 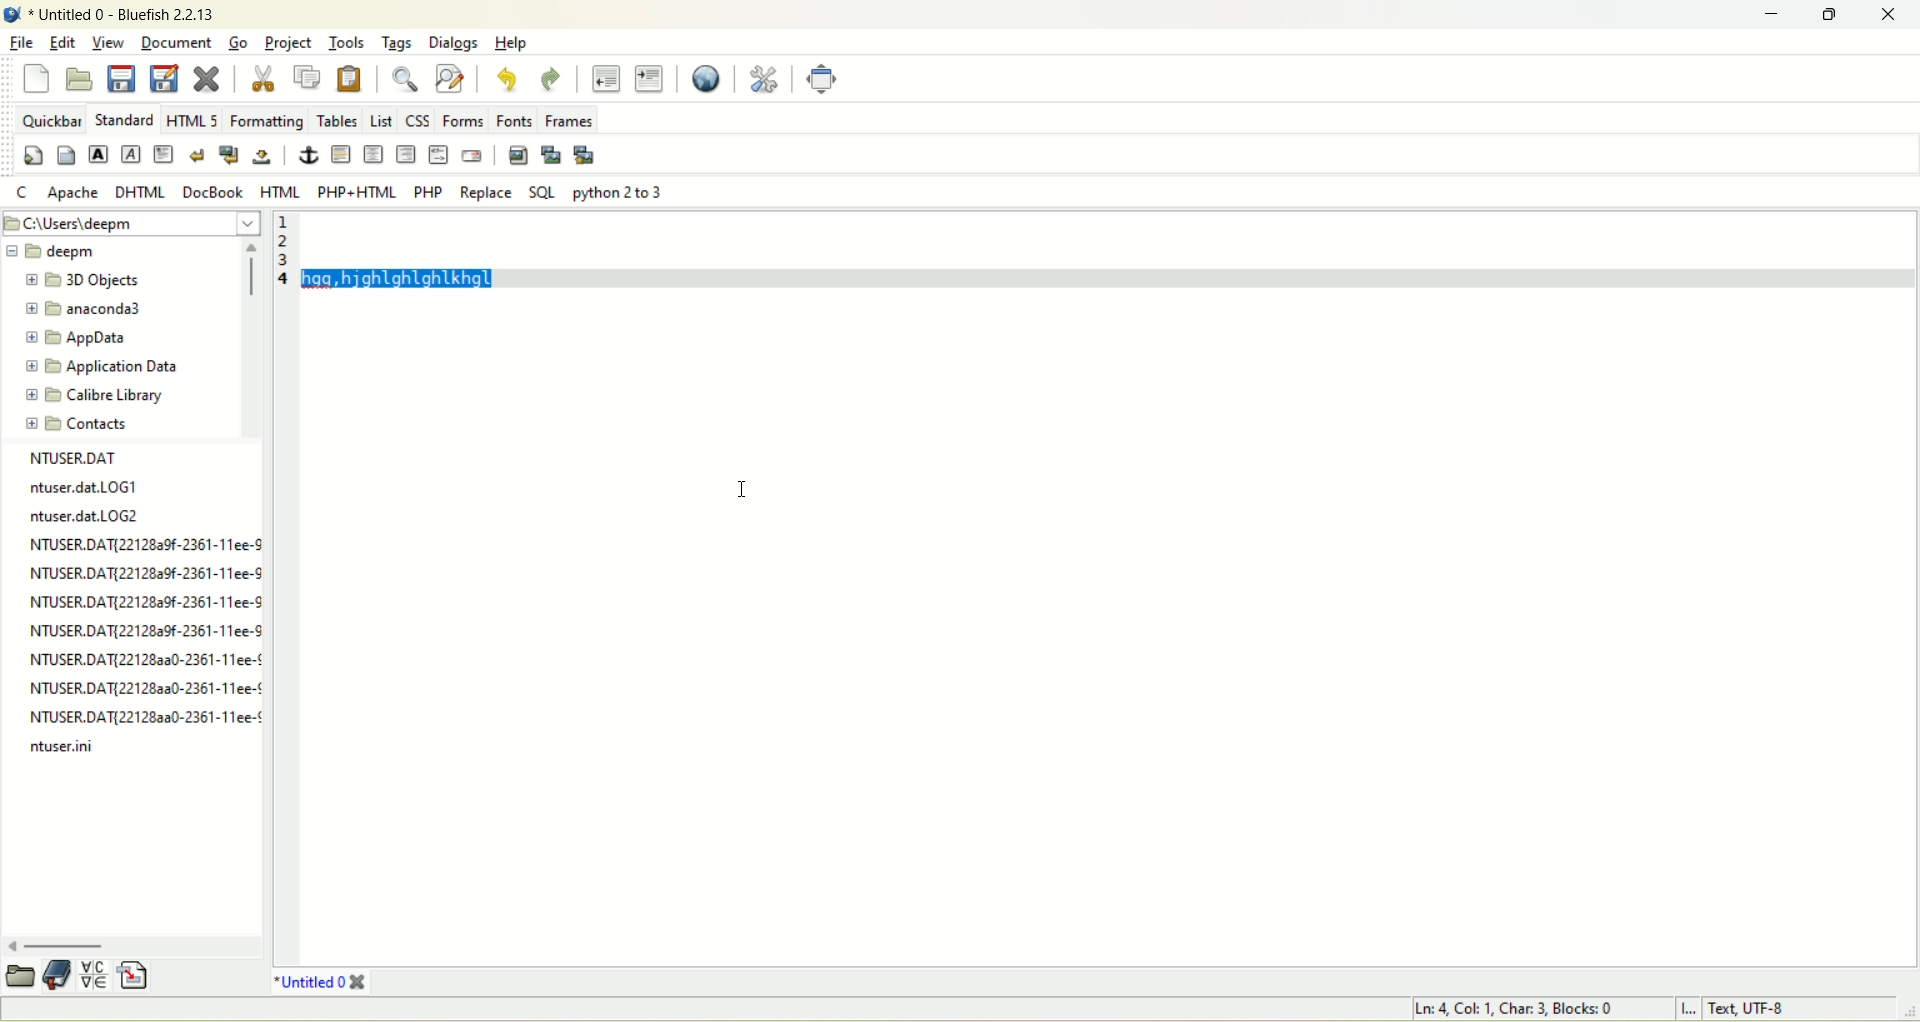 What do you see at coordinates (1521, 1010) in the screenshot?
I see `cursor position` at bounding box center [1521, 1010].